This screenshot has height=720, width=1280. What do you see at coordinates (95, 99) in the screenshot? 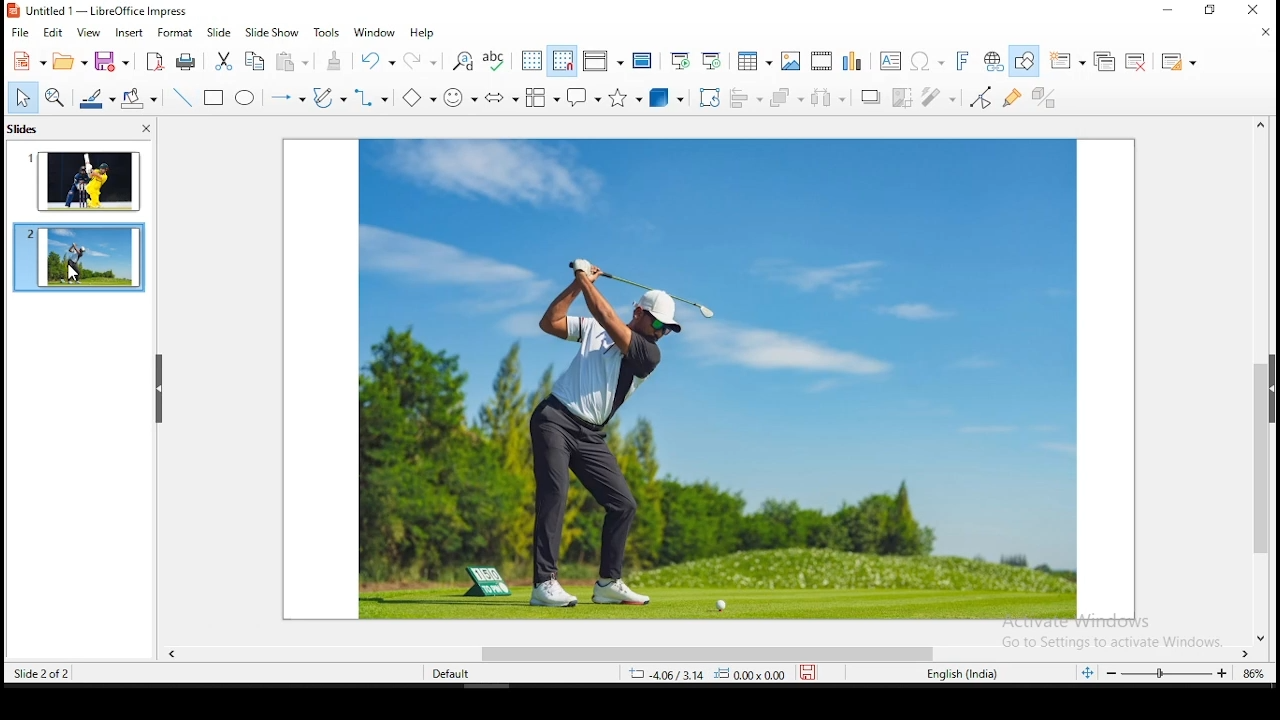
I see `line color` at bounding box center [95, 99].